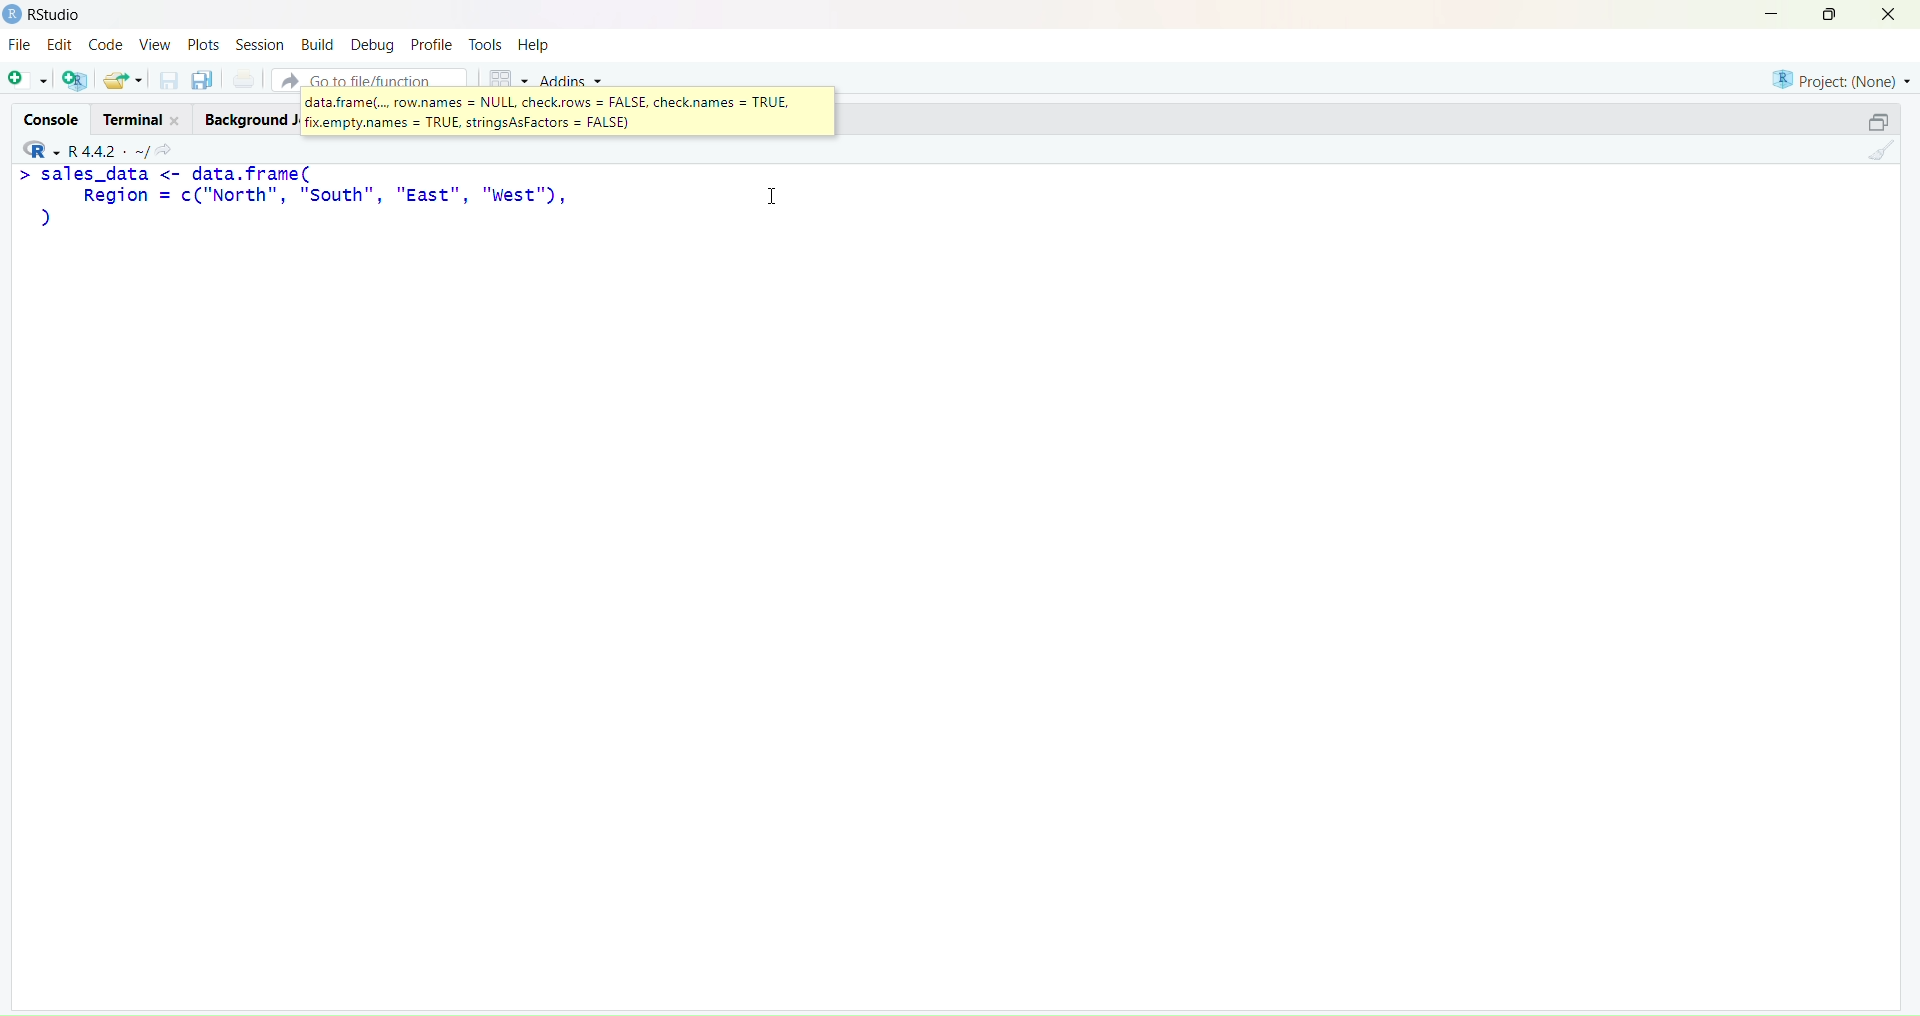 The height and width of the screenshot is (1016, 1920). What do you see at coordinates (1868, 120) in the screenshot?
I see `maximise` at bounding box center [1868, 120].